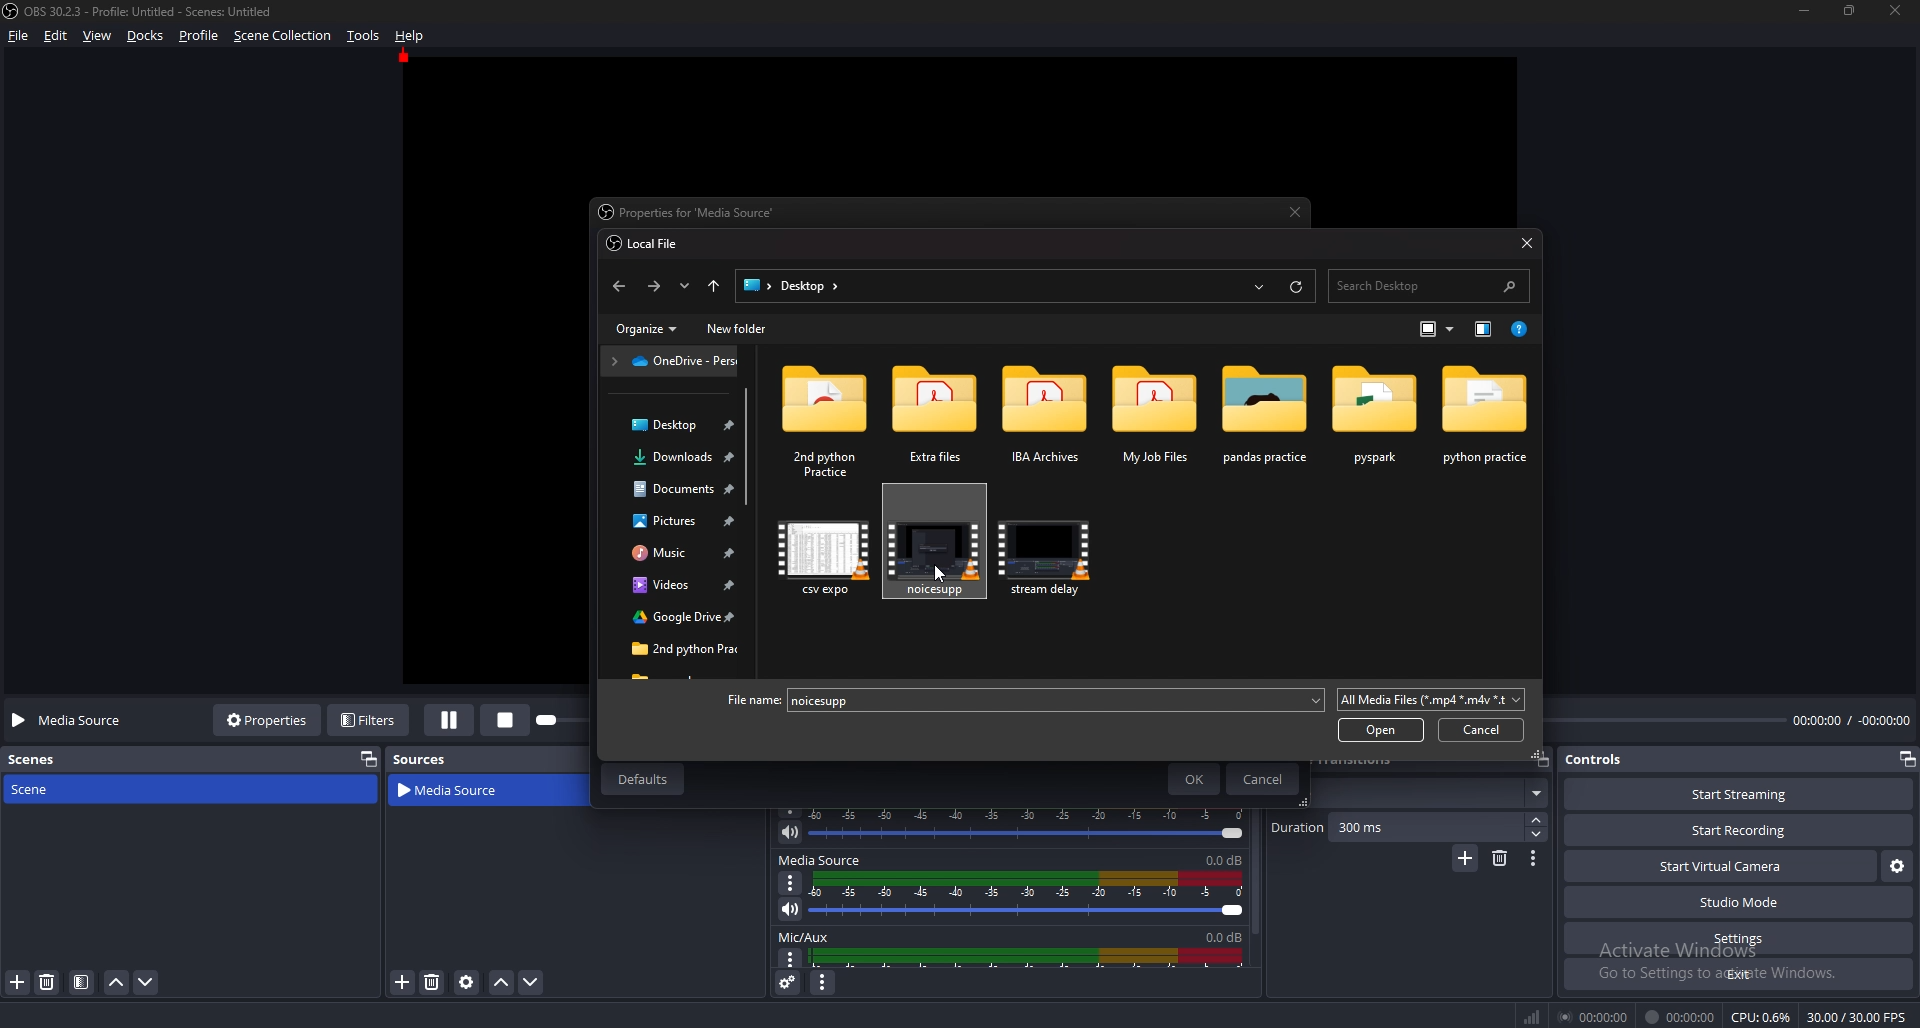  I want to click on pause, so click(450, 720).